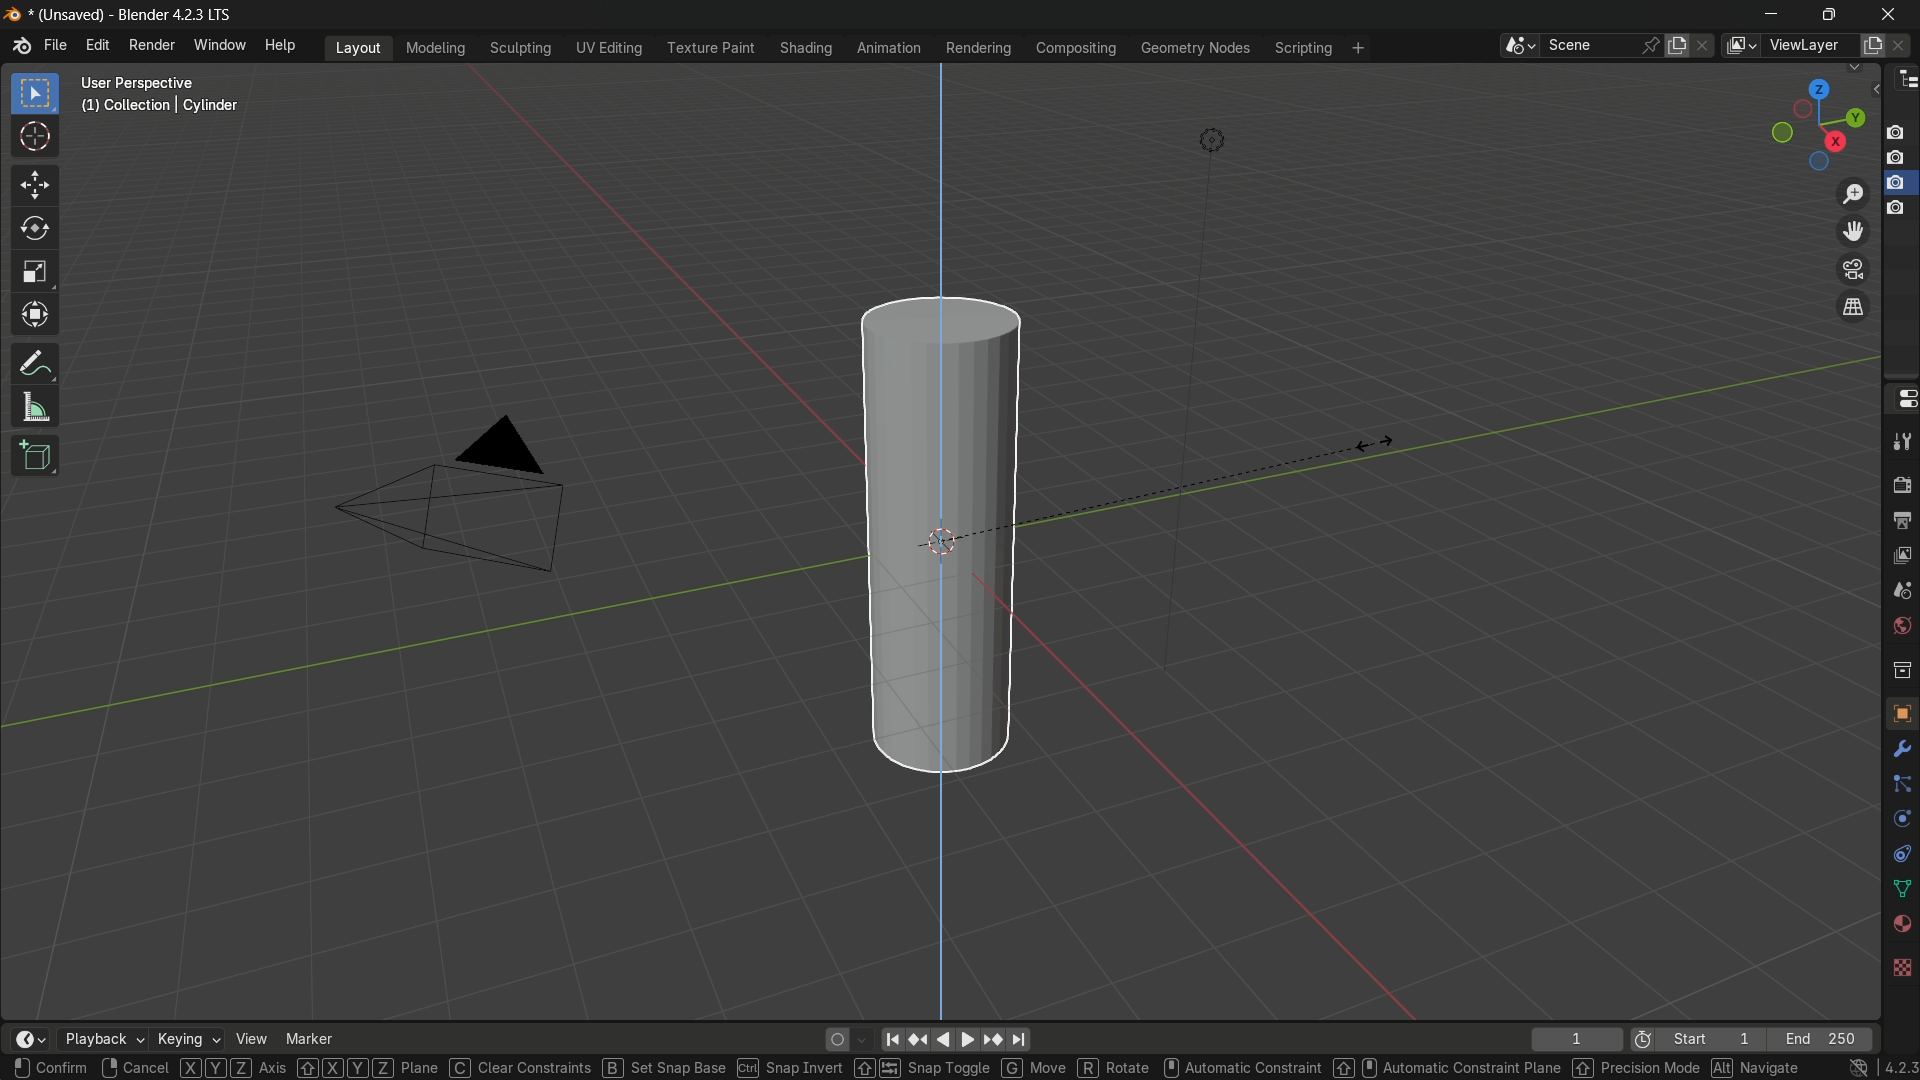 The image size is (1920, 1080). Describe the element at coordinates (1076, 50) in the screenshot. I see `compositing` at that location.